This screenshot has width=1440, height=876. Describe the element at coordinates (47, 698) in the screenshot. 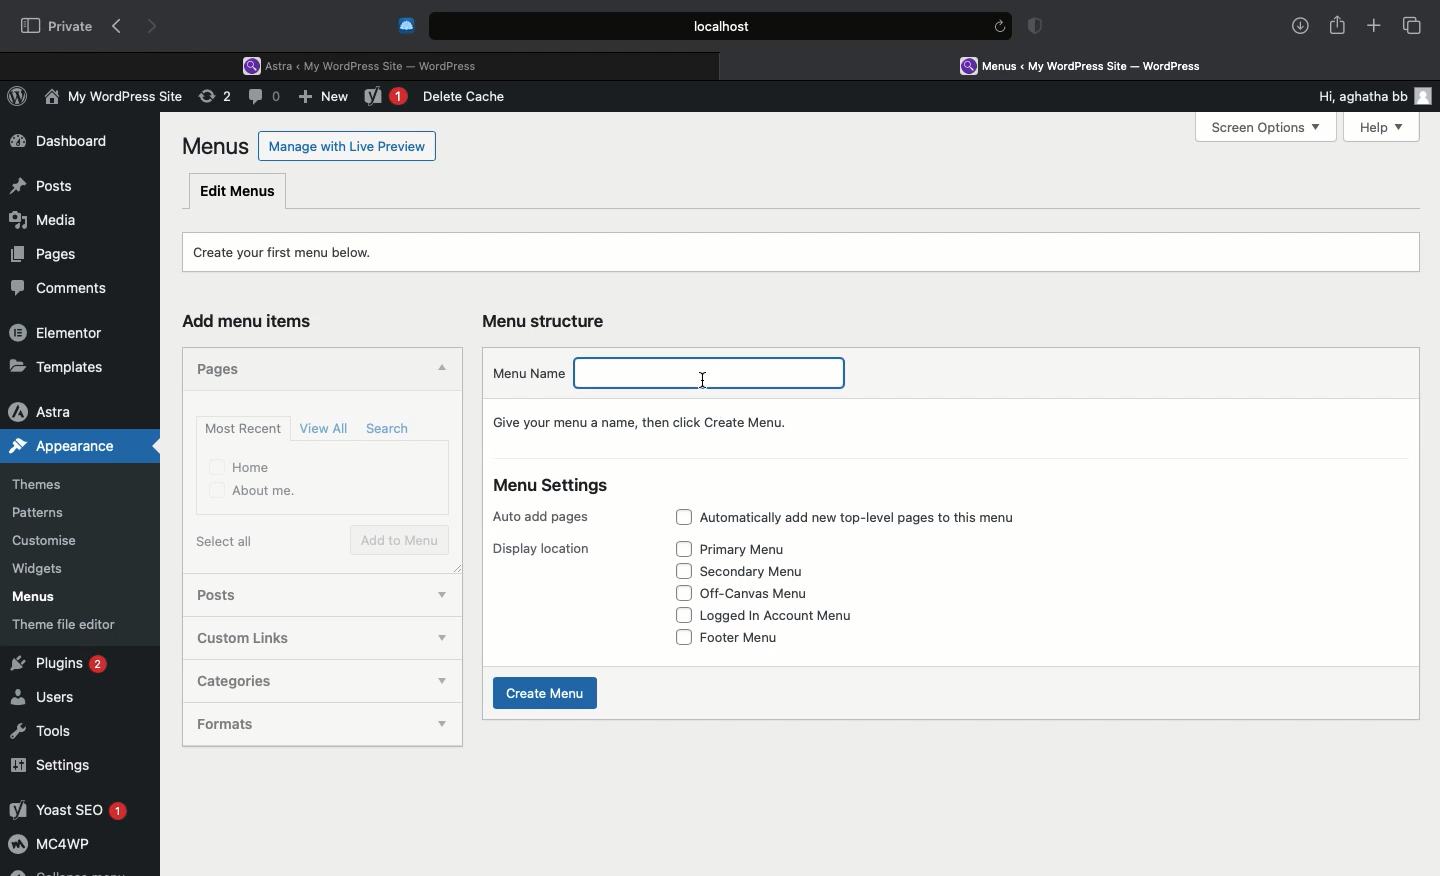

I see `Users` at that location.